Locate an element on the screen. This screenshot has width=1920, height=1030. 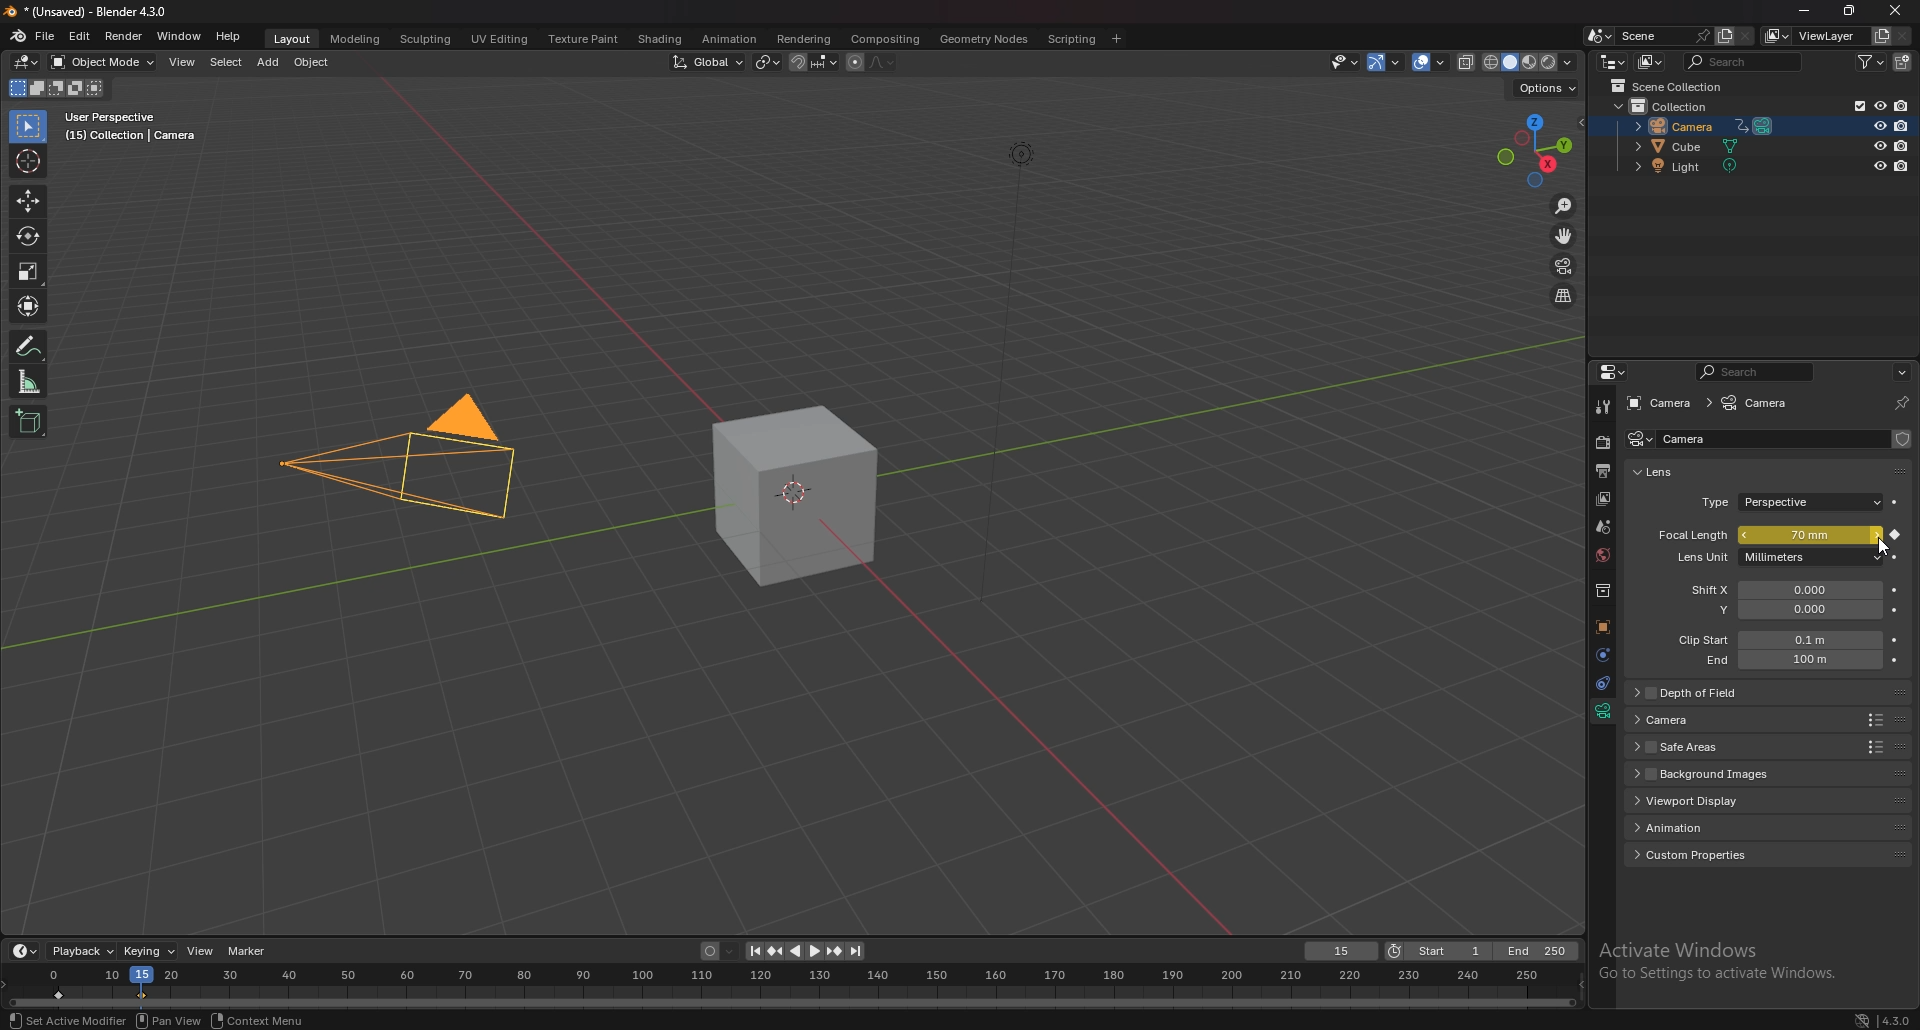
blender is located at coordinates (20, 36).